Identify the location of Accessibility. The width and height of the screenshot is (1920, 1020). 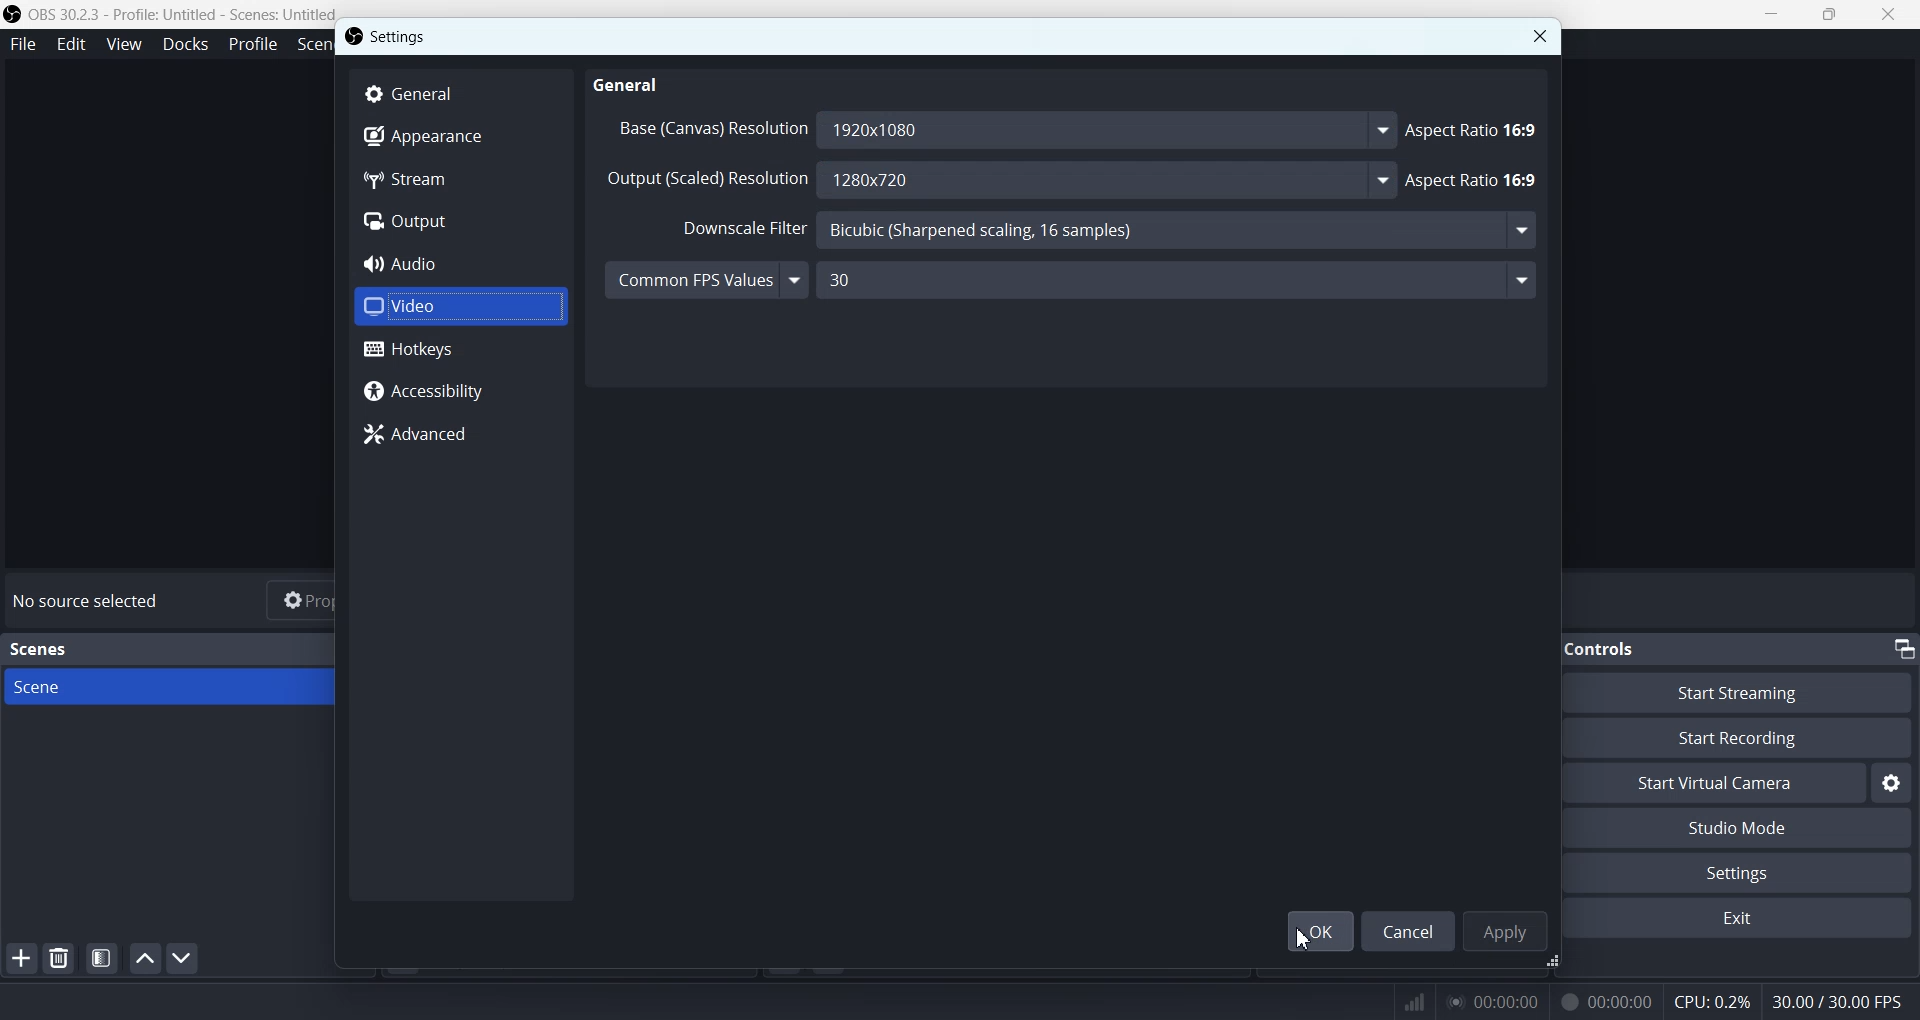
(460, 393).